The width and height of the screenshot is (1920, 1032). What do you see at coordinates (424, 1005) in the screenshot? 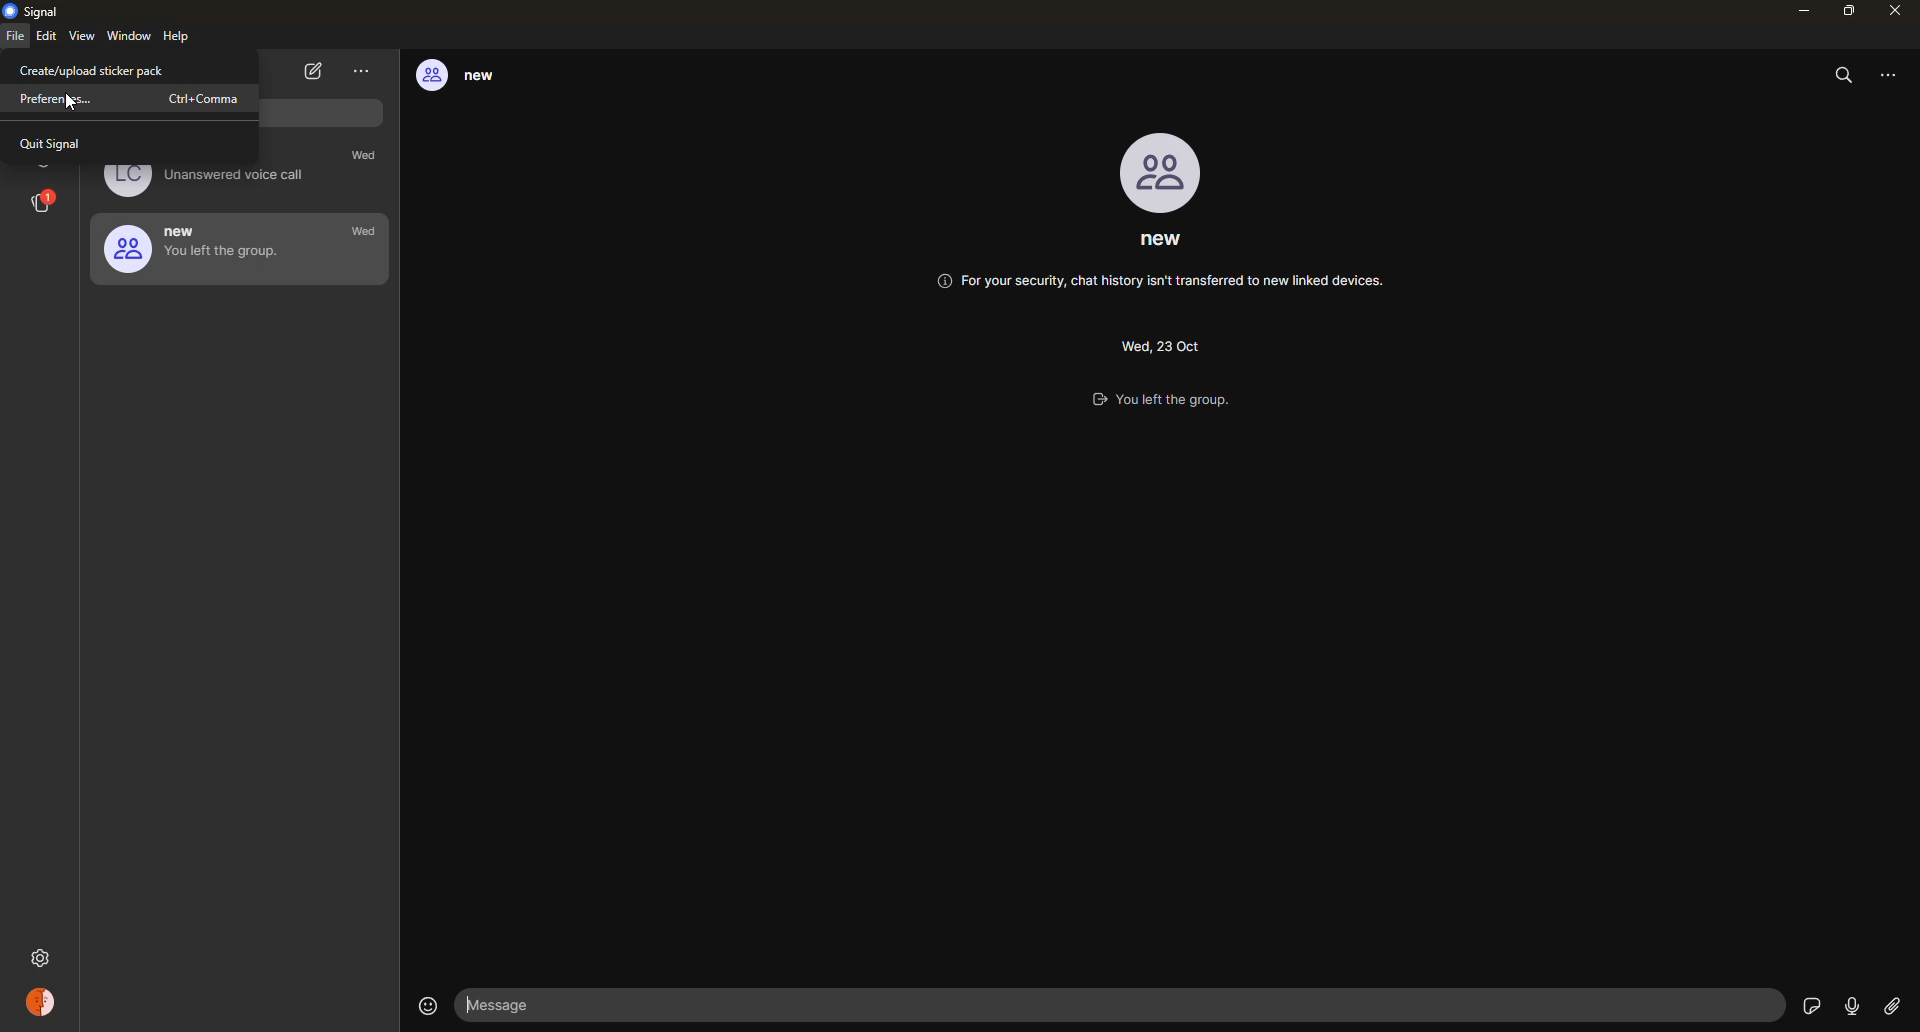
I see `smilley` at bounding box center [424, 1005].